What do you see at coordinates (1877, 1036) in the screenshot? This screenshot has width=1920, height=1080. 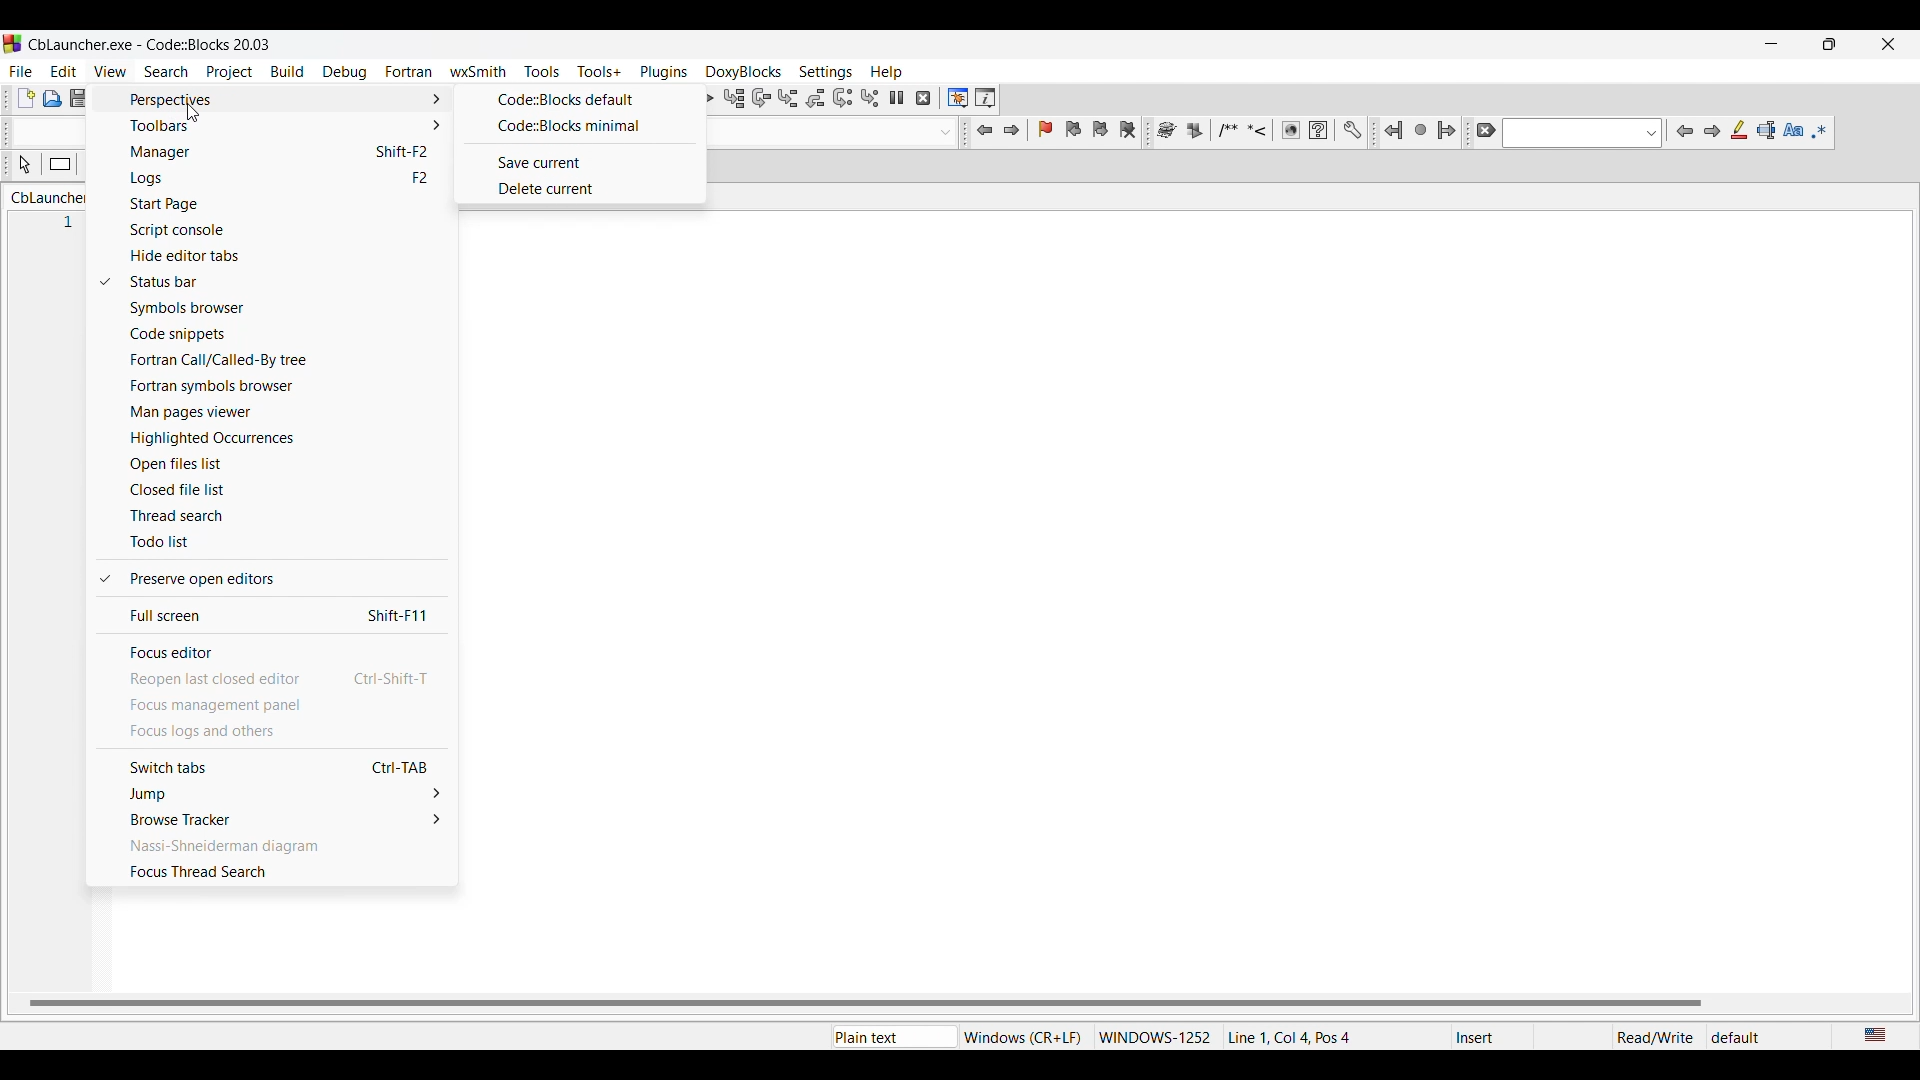 I see `Current language` at bounding box center [1877, 1036].